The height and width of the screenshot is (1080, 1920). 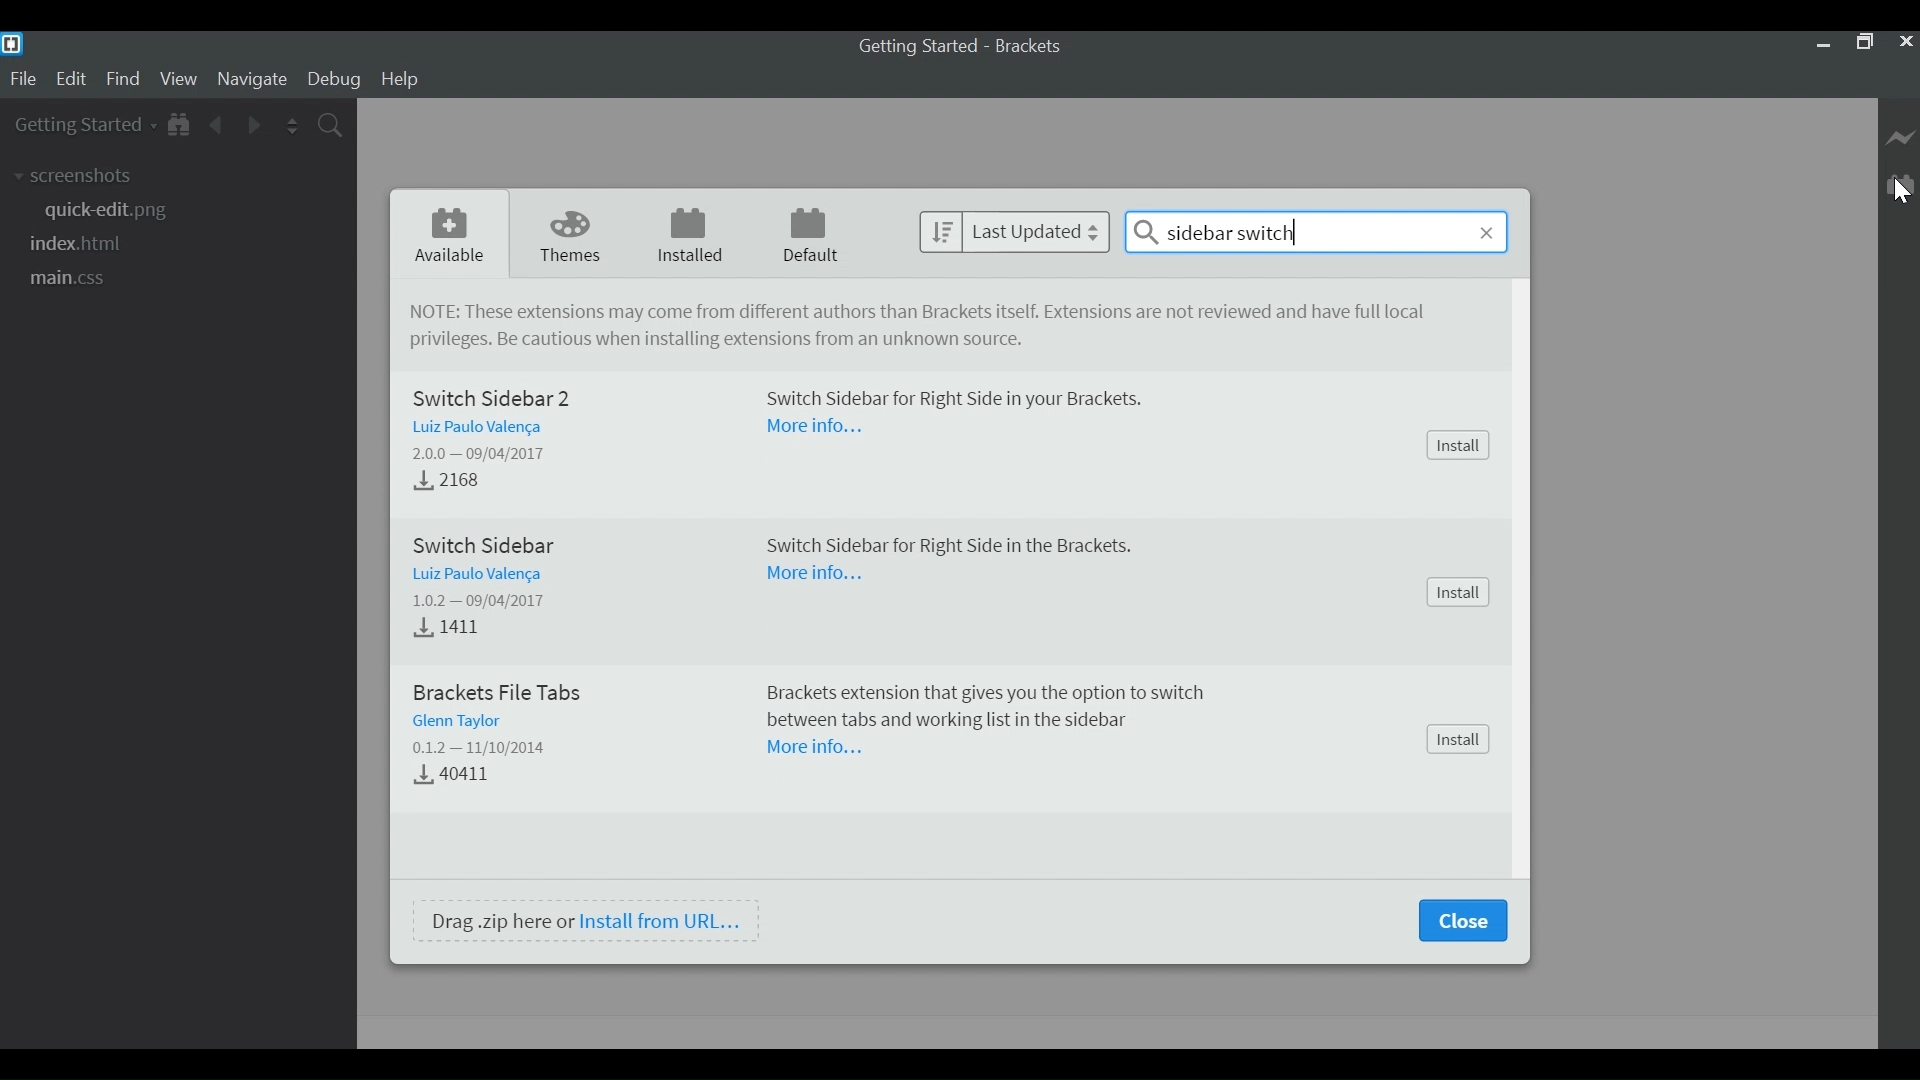 I want to click on Brackets File Tabs, so click(x=495, y=694).